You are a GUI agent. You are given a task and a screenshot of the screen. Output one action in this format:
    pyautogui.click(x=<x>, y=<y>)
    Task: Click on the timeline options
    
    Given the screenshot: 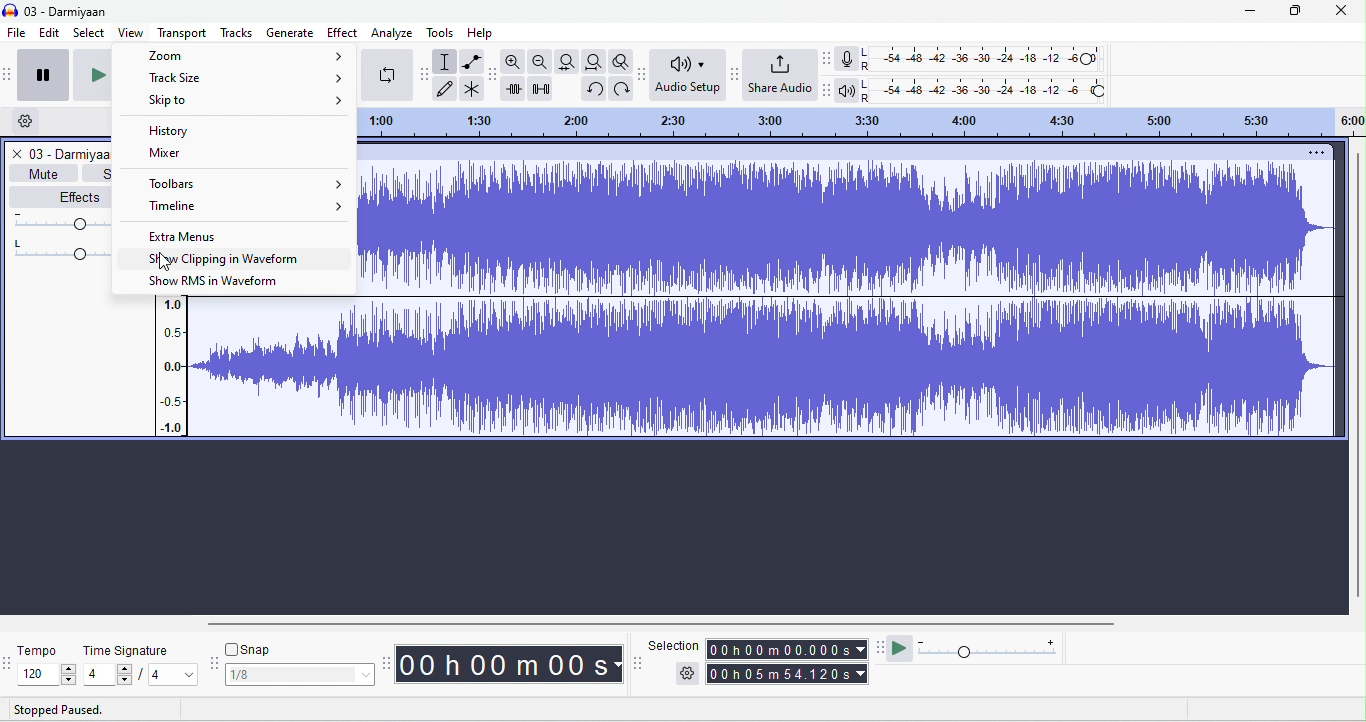 What is the action you would take?
    pyautogui.click(x=25, y=120)
    